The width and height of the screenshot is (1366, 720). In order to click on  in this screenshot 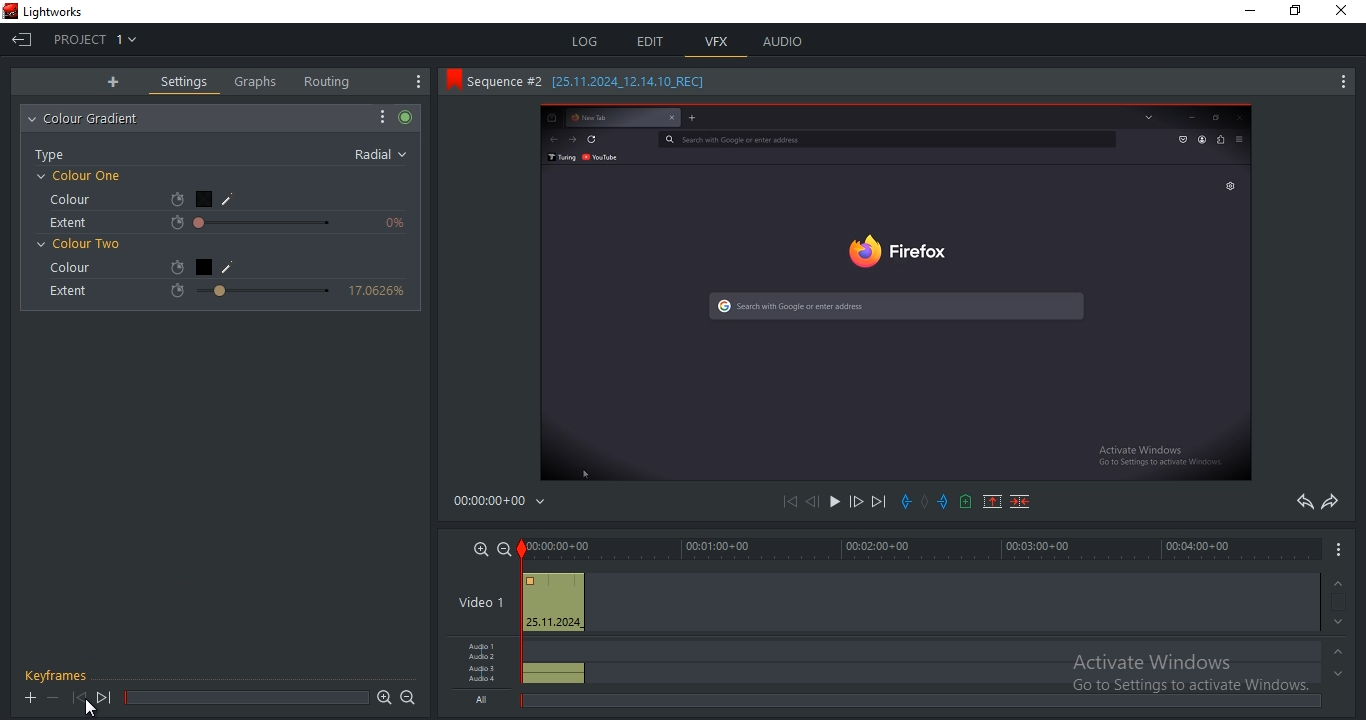, I will do `click(991, 501)`.